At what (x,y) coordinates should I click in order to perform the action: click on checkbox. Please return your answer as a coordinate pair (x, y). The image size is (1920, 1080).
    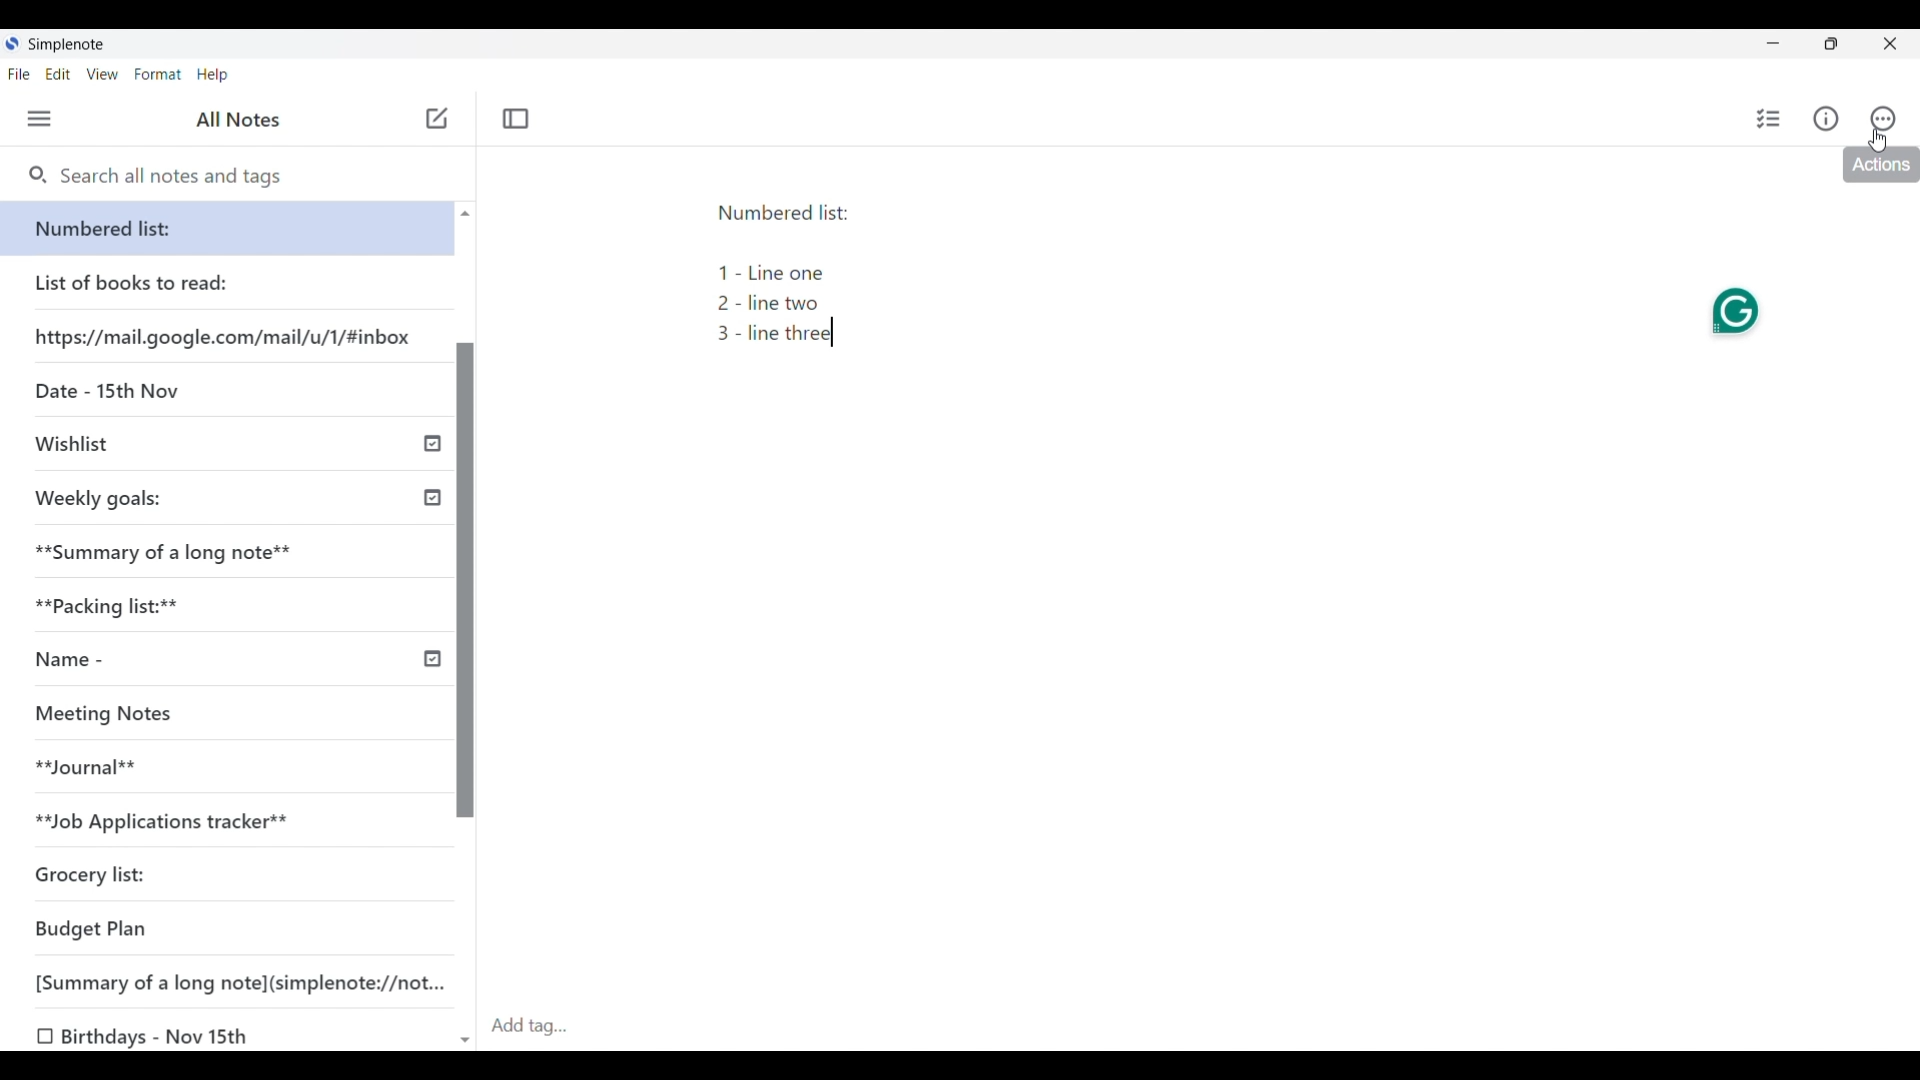
    Looking at the image, I should click on (43, 1034).